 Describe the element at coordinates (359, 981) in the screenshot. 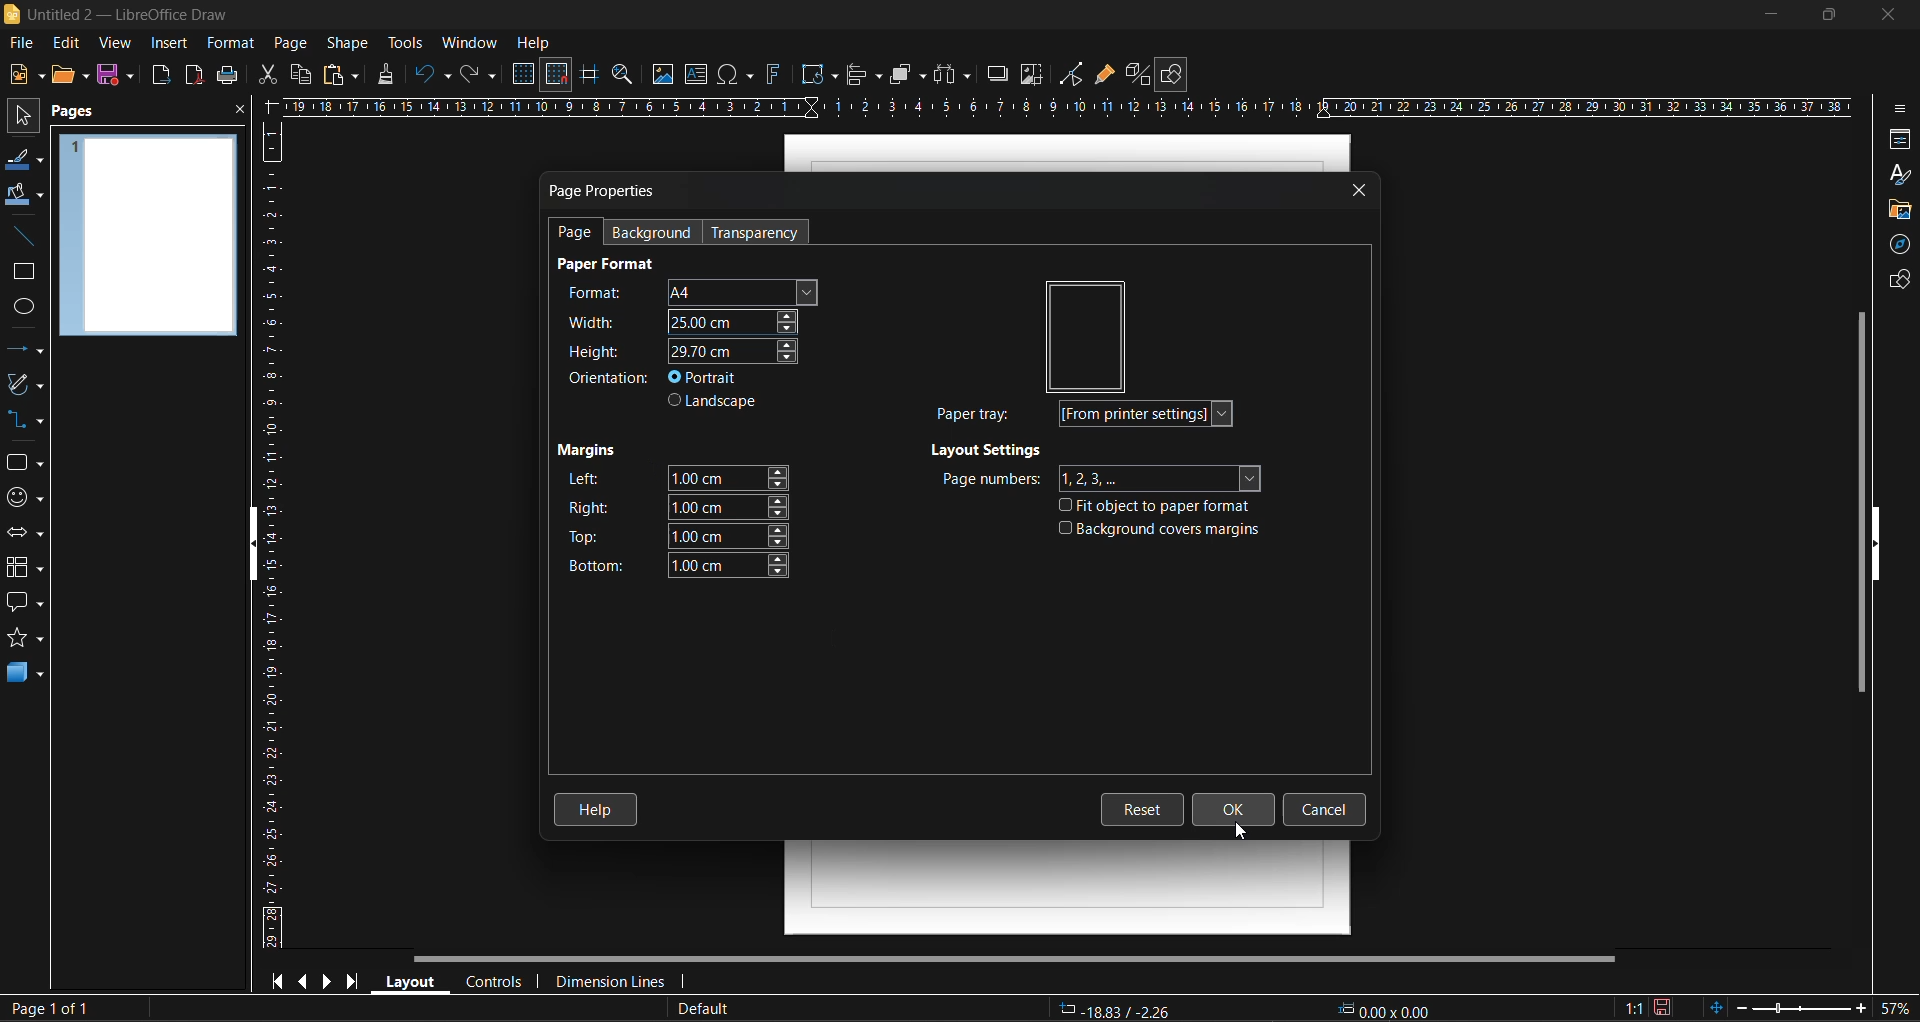

I see `last` at that location.